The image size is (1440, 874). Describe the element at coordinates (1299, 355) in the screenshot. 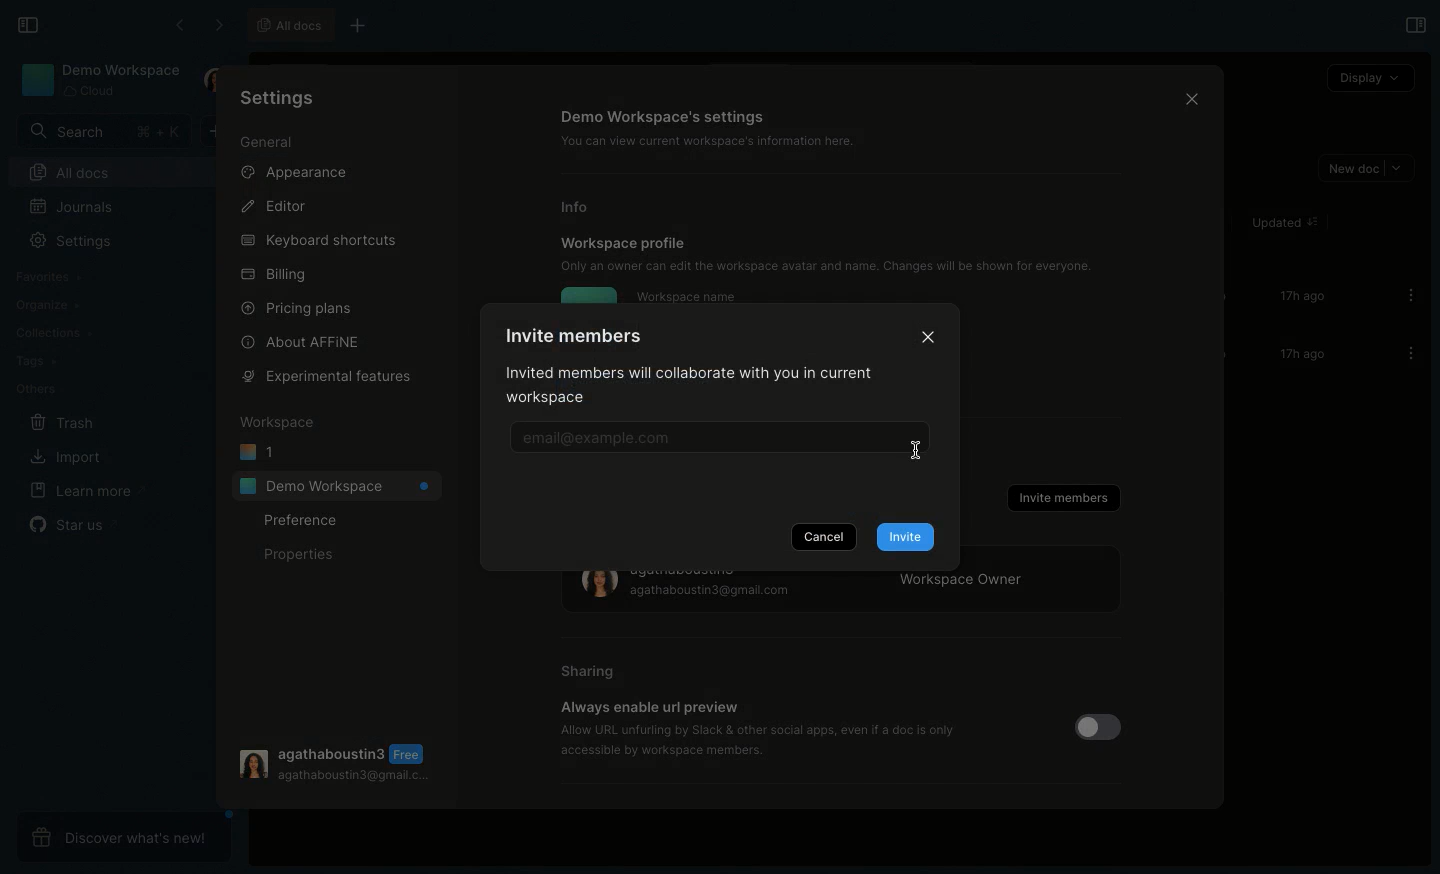

I see `17h ago` at that location.